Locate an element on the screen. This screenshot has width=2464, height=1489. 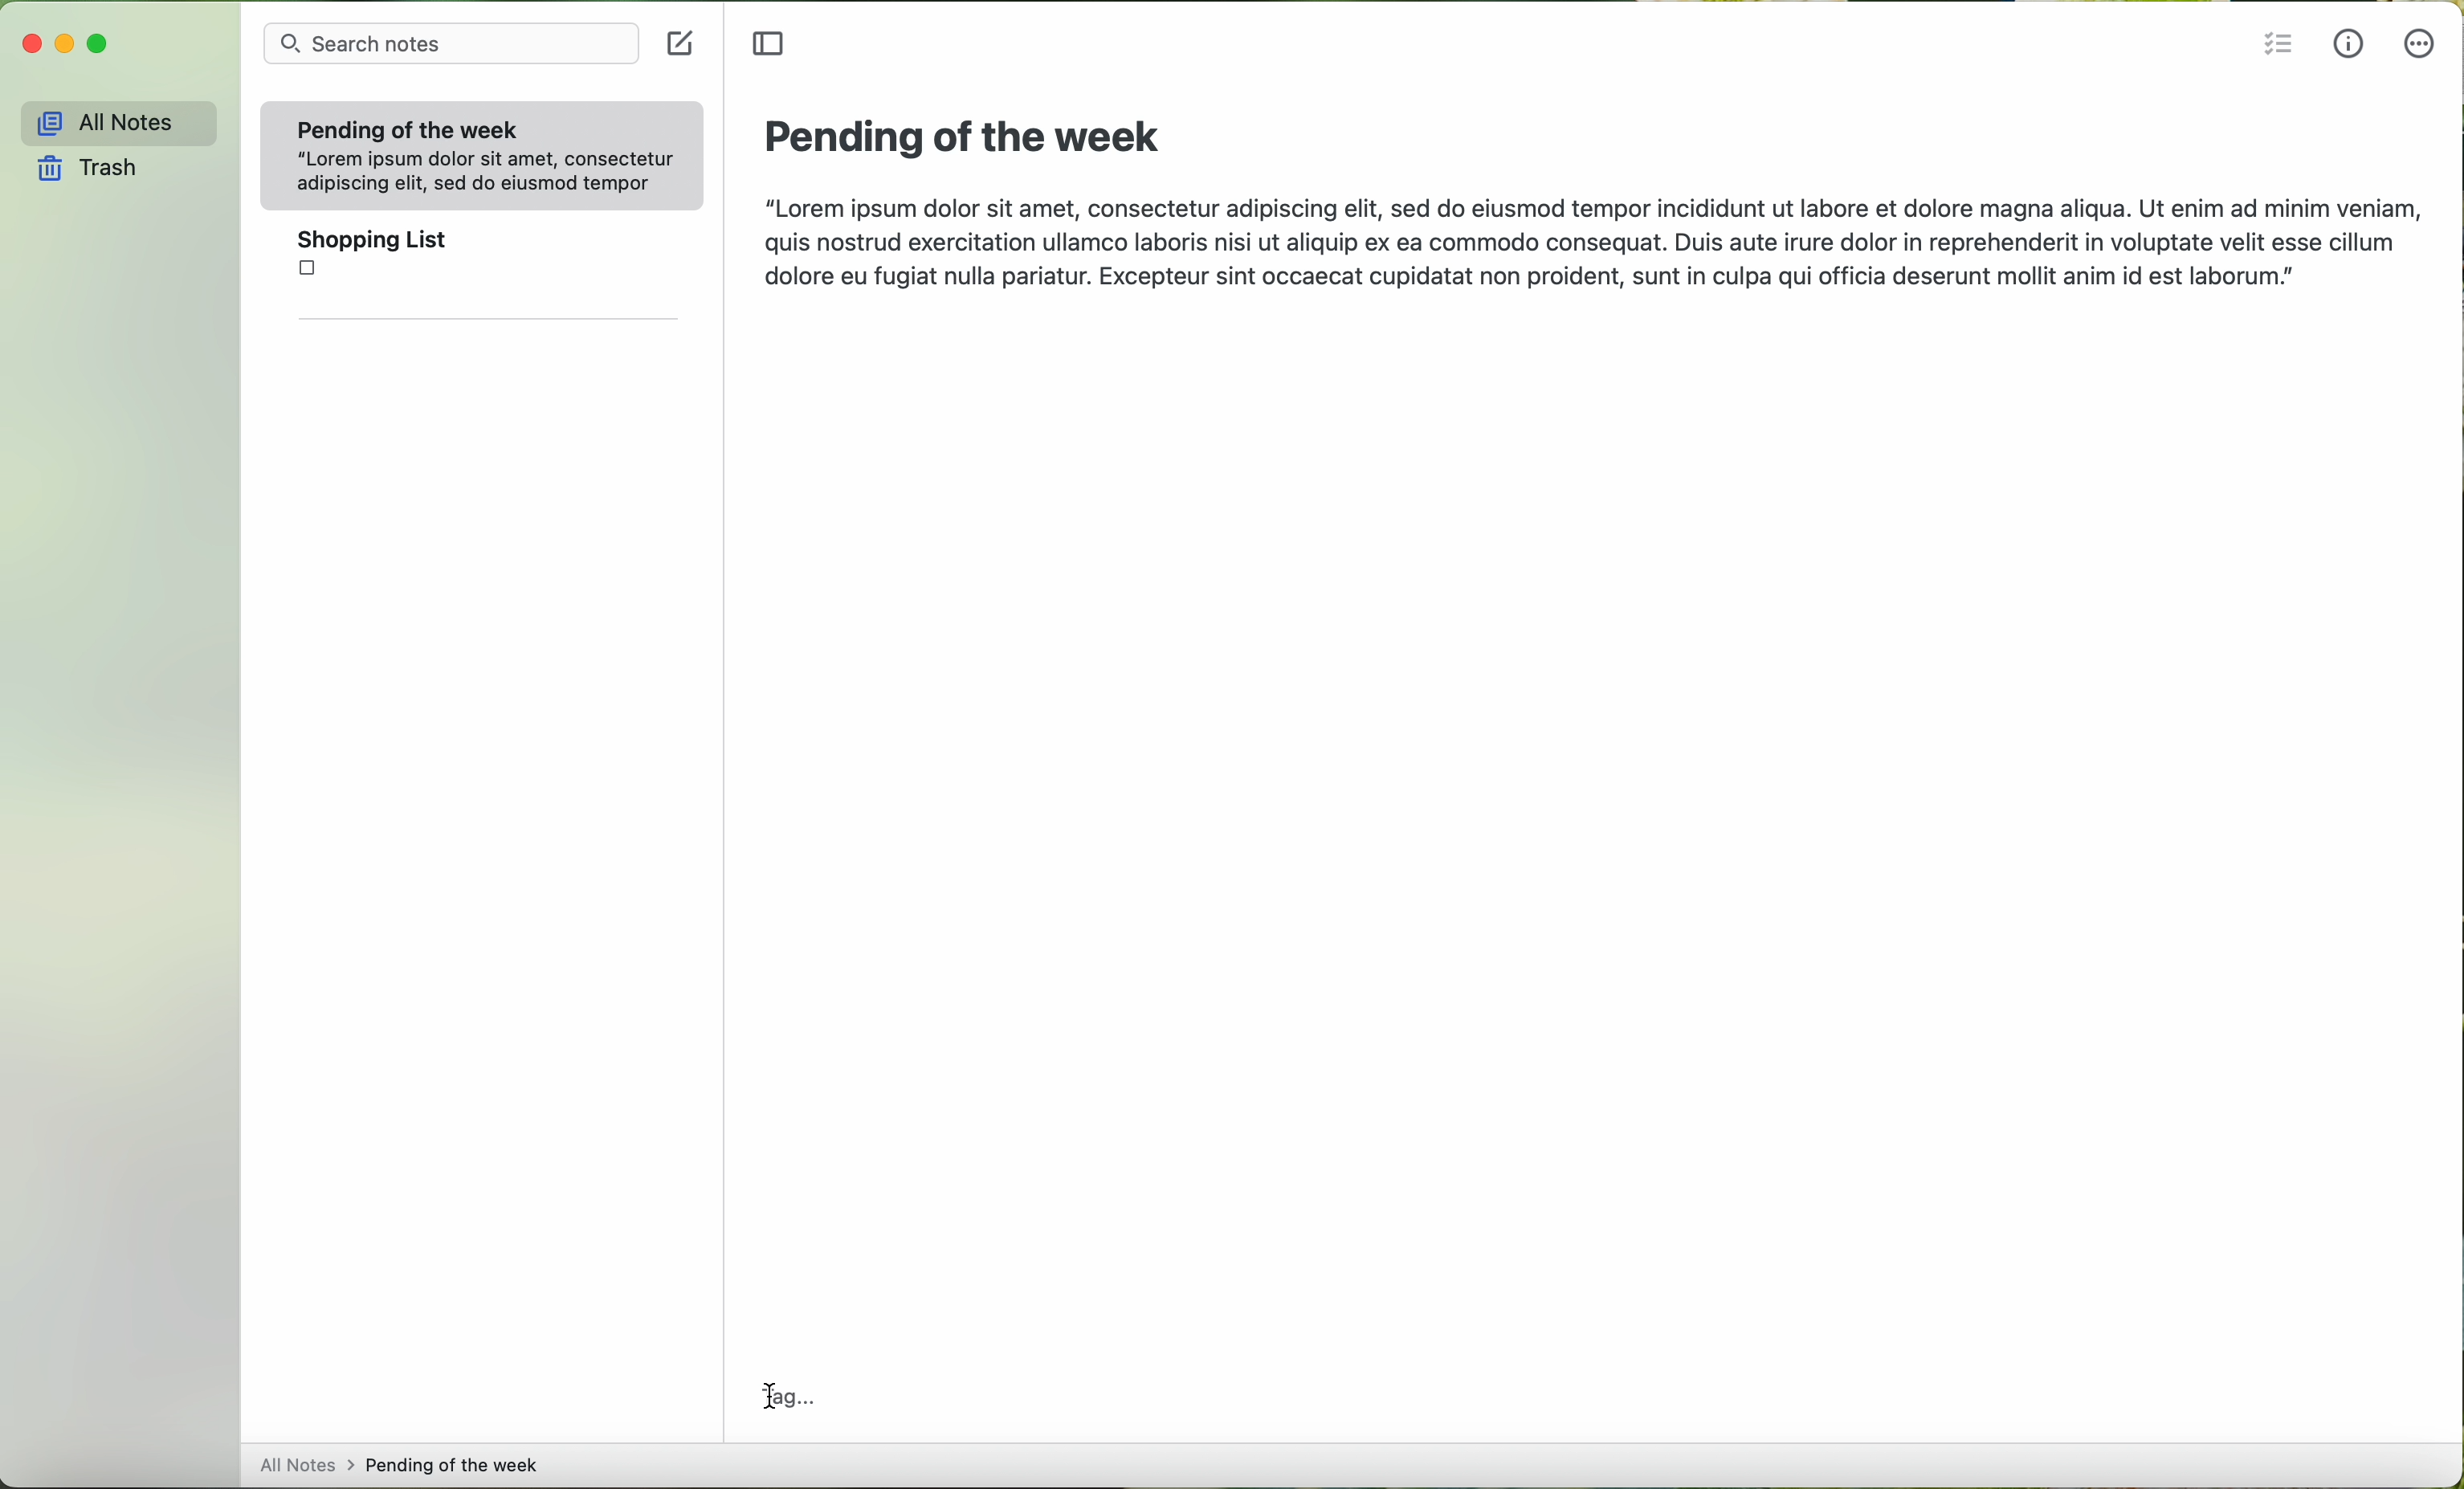
metrics is located at coordinates (2351, 46).